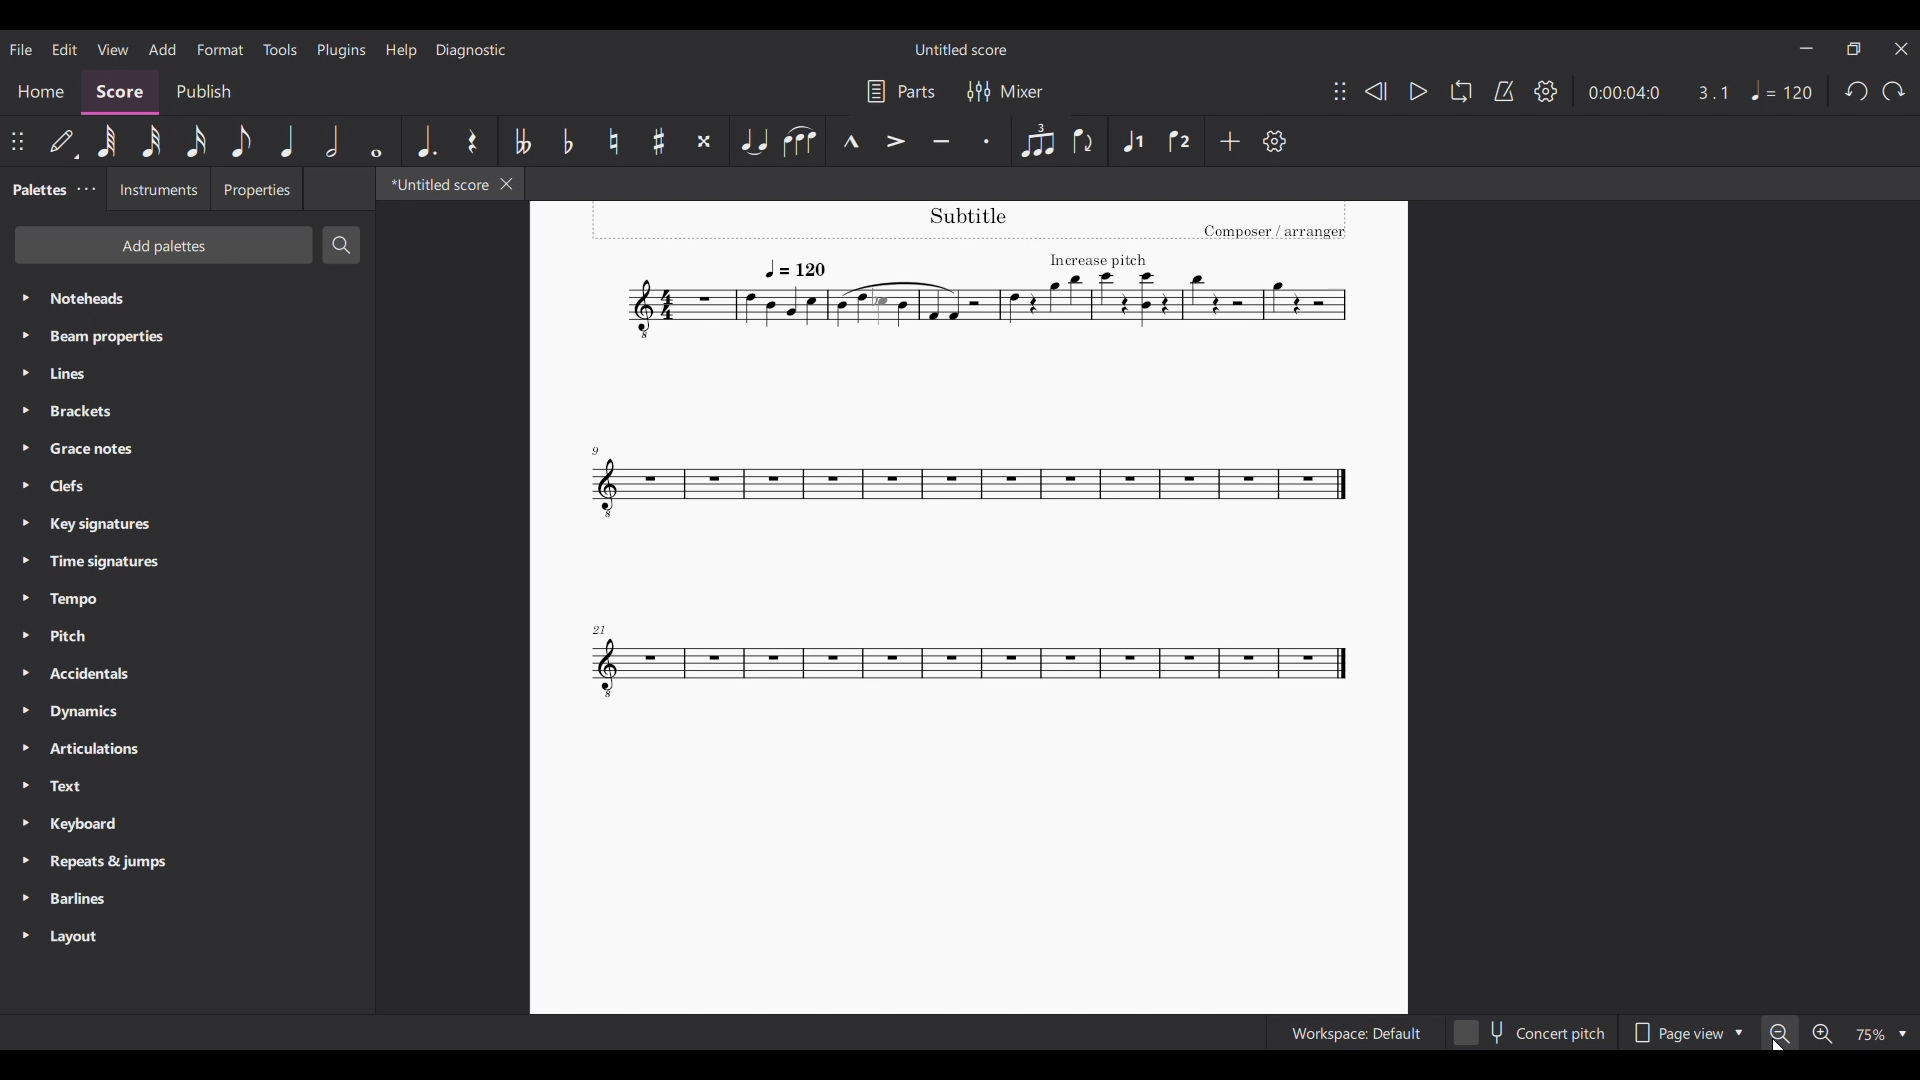 This screenshot has height=1080, width=1920. Describe the element at coordinates (987, 141) in the screenshot. I see `Staccato` at that location.